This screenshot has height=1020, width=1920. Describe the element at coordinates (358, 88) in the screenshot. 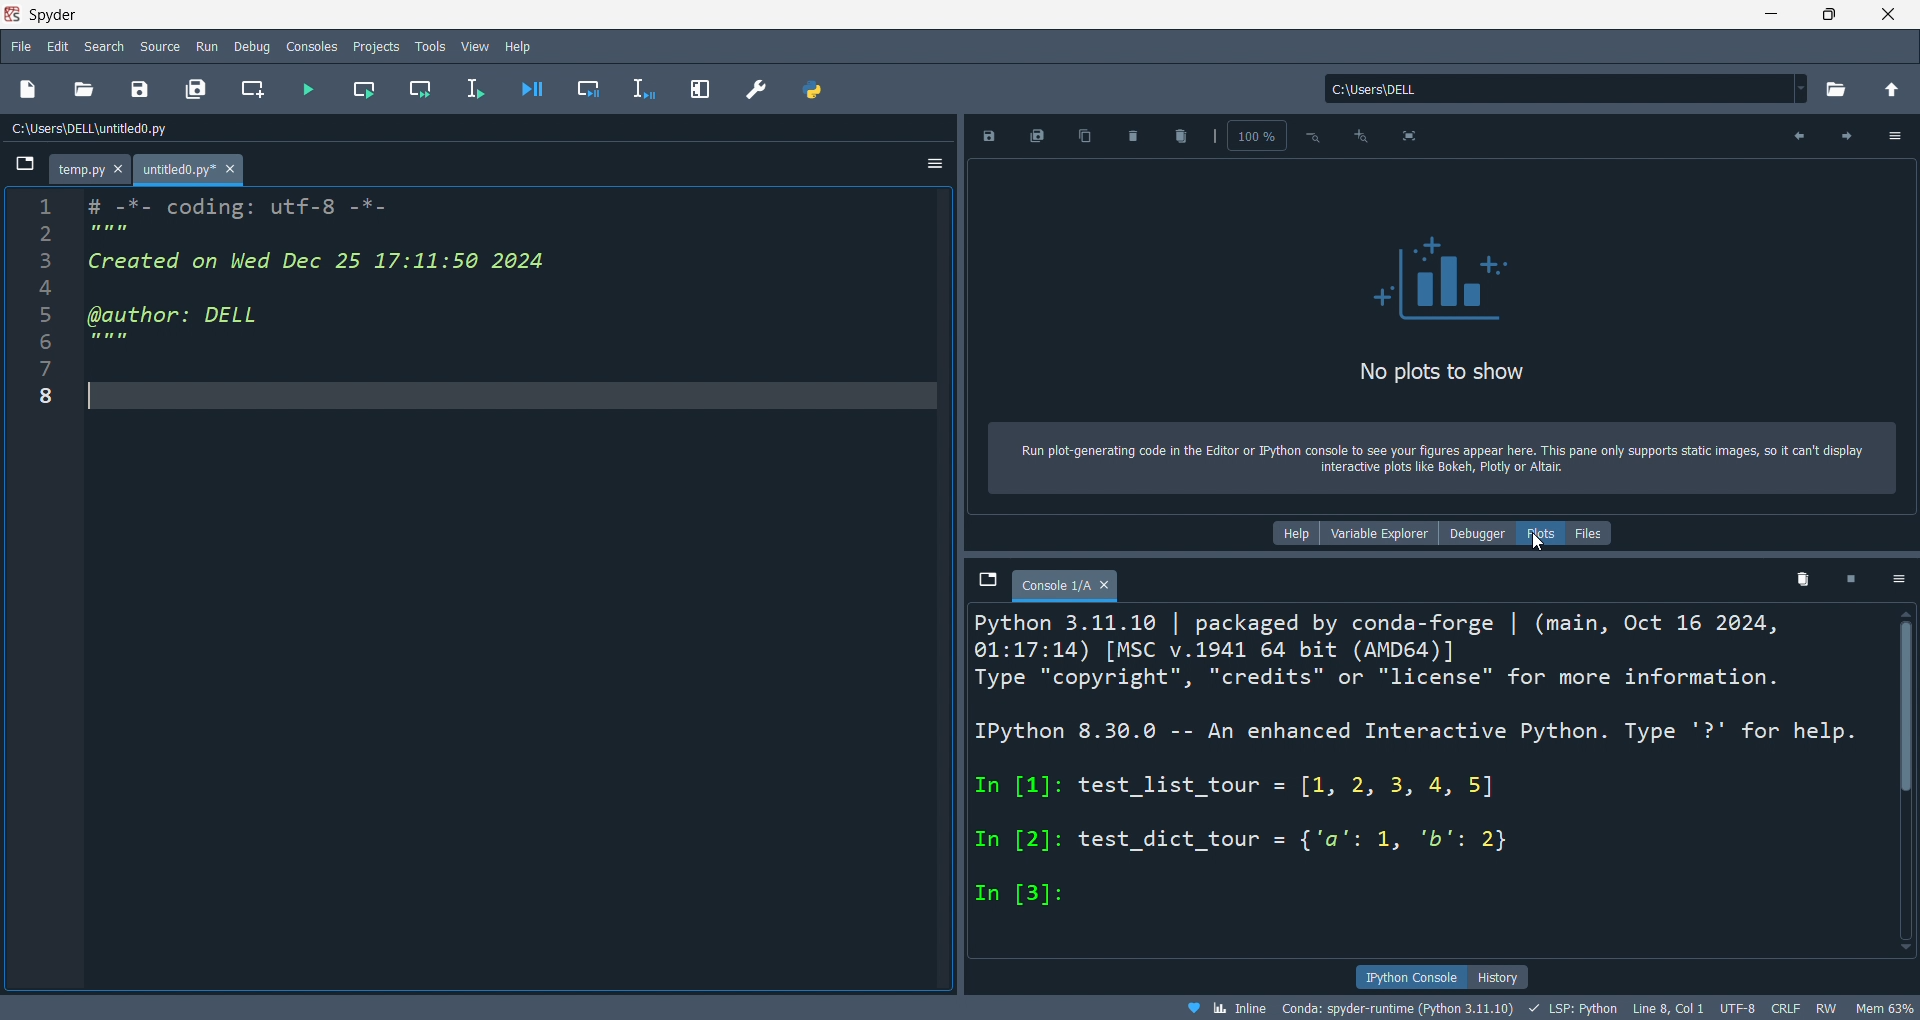

I see `run cell` at that location.